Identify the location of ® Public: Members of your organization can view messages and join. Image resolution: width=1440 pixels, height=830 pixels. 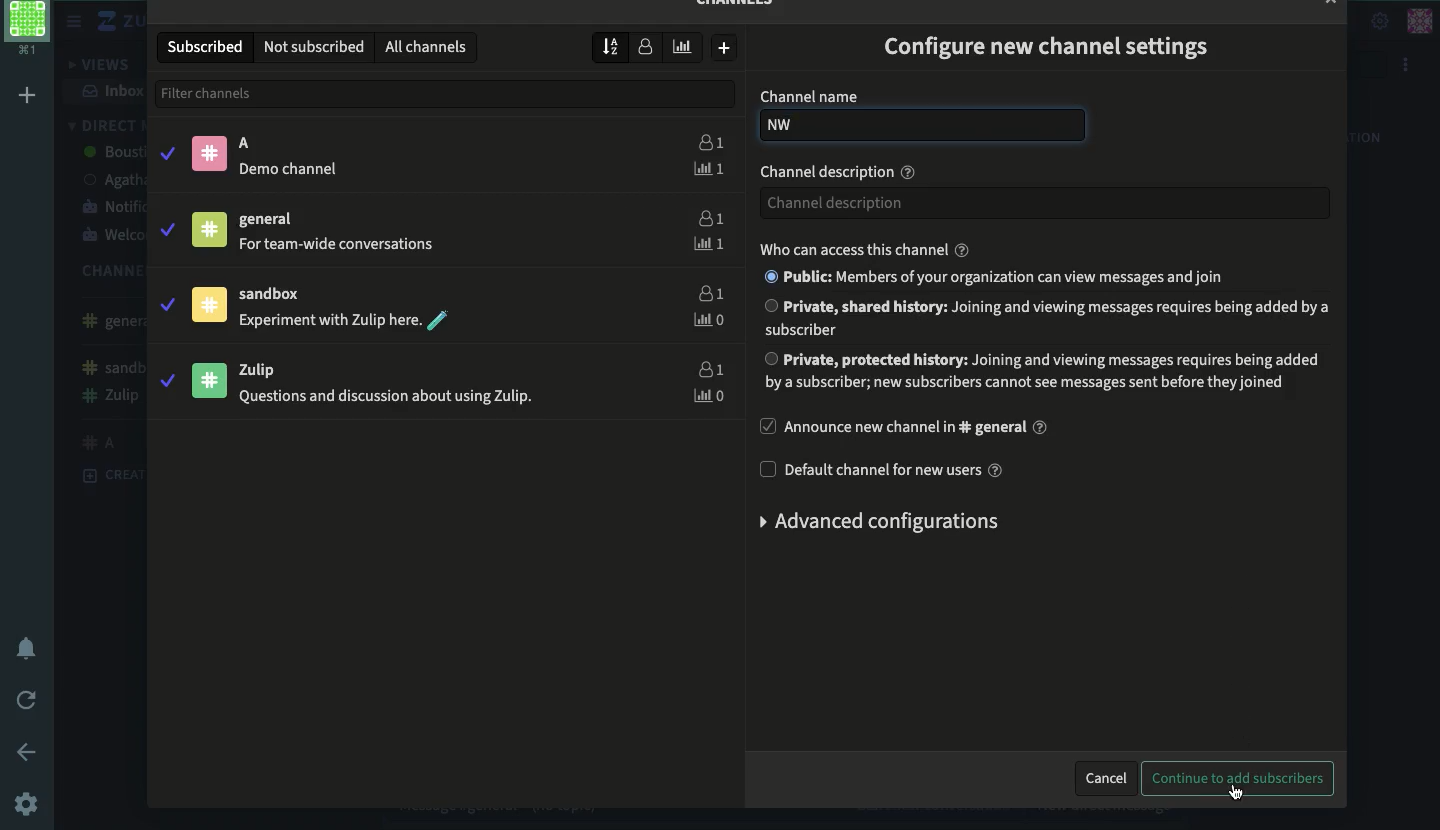
(1034, 276).